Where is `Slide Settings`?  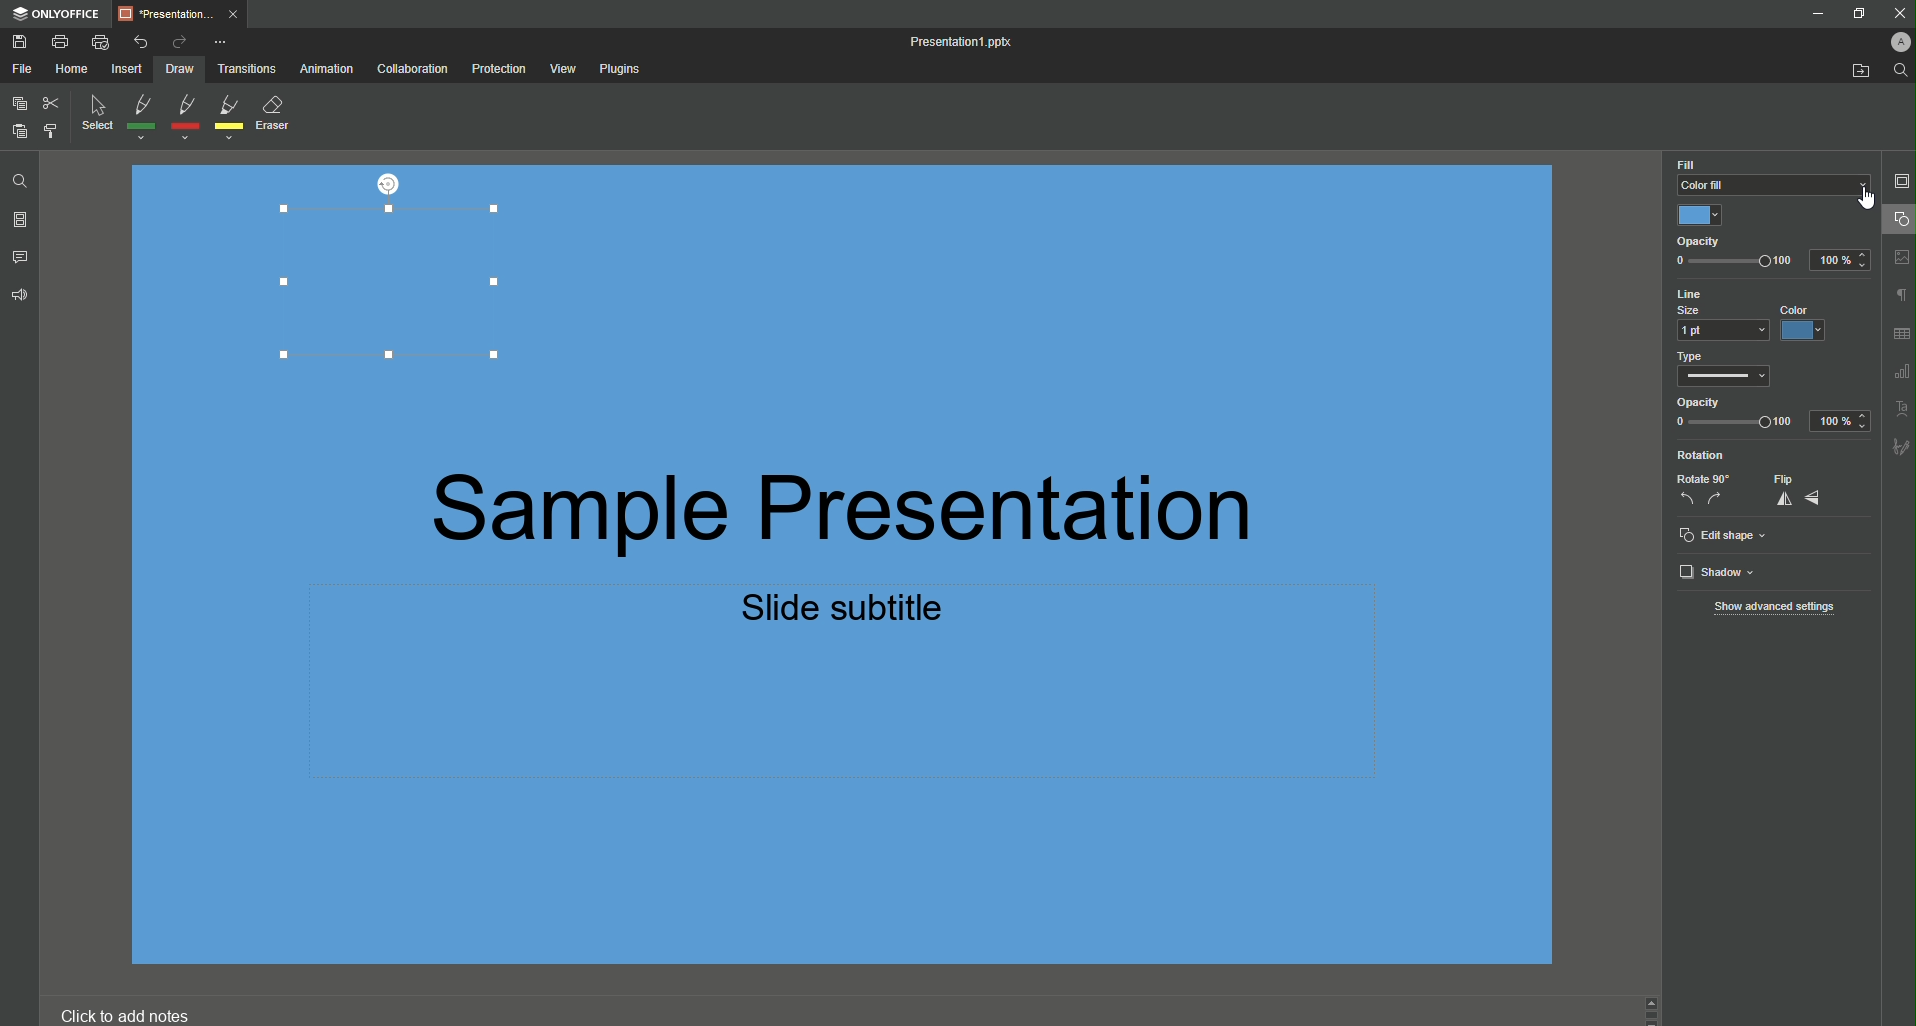
Slide Settings is located at coordinates (1901, 181).